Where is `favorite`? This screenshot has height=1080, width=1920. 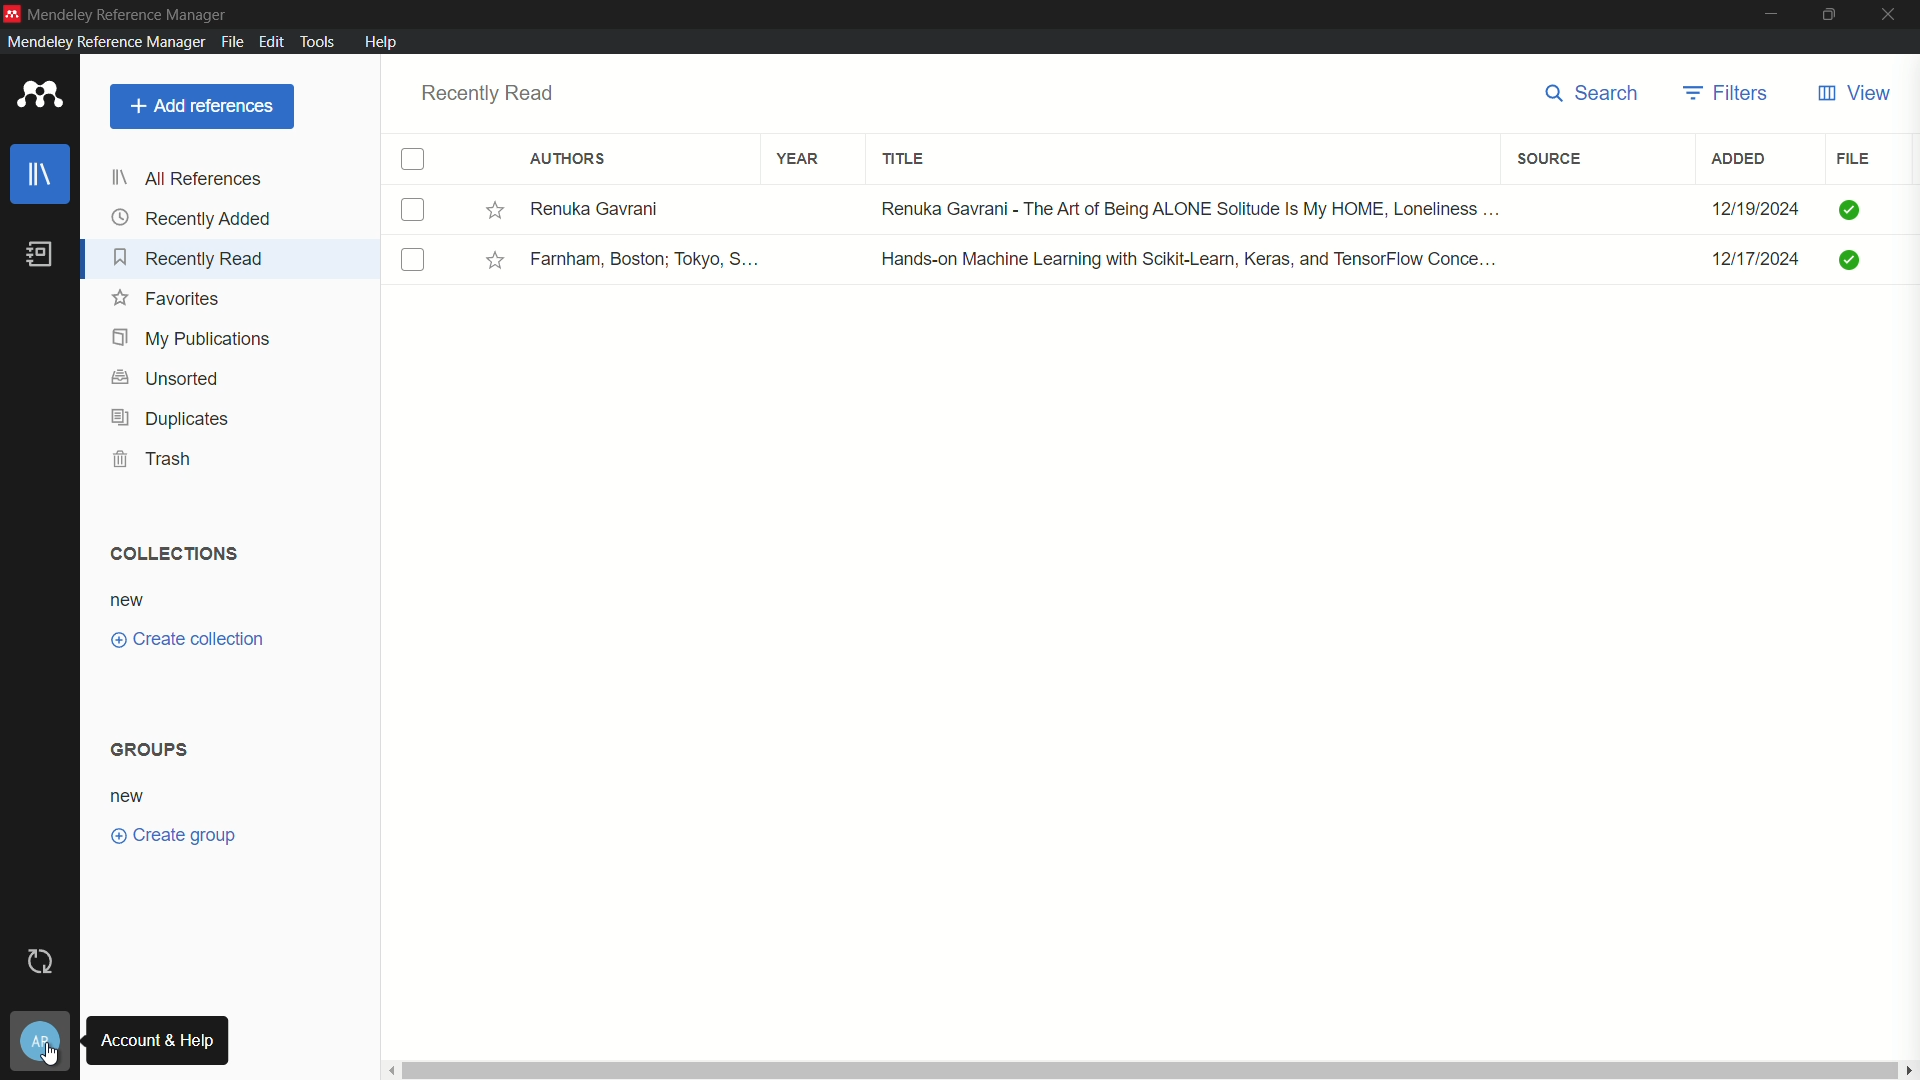 favorite is located at coordinates (169, 298).